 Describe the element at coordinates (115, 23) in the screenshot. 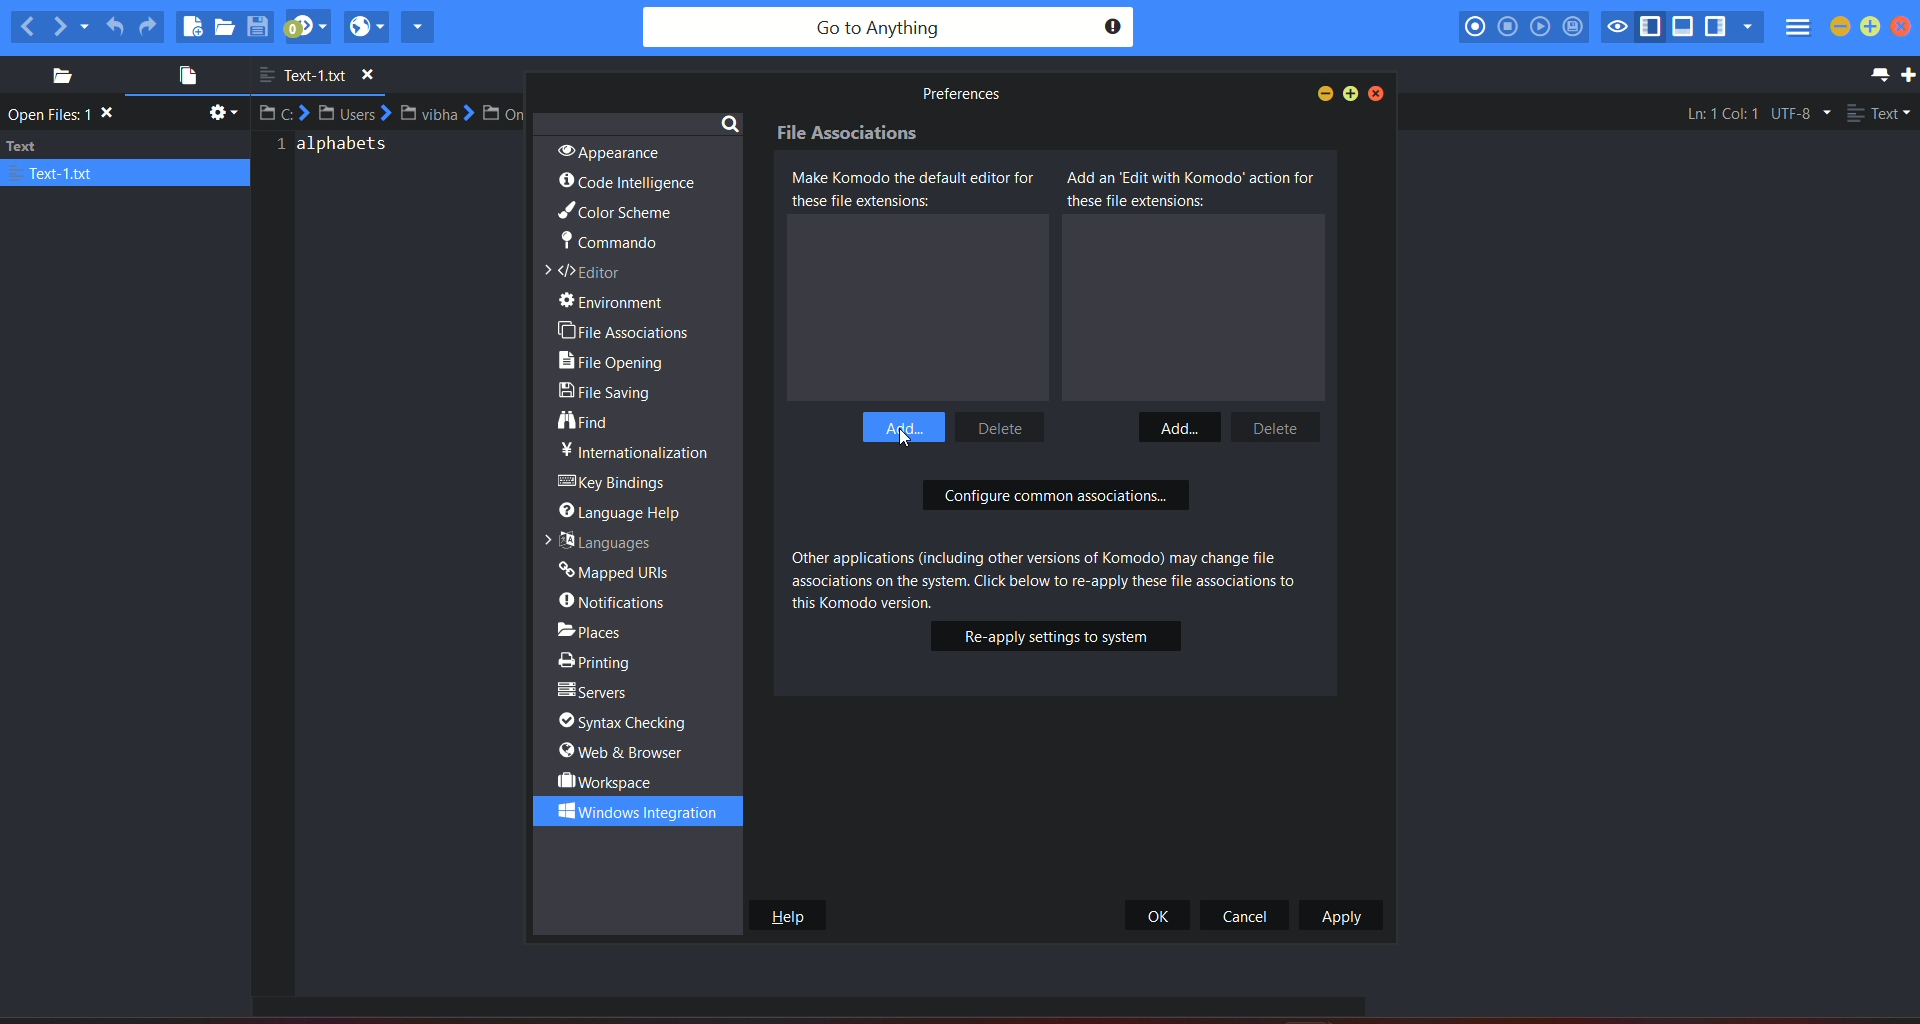

I see `undo` at that location.